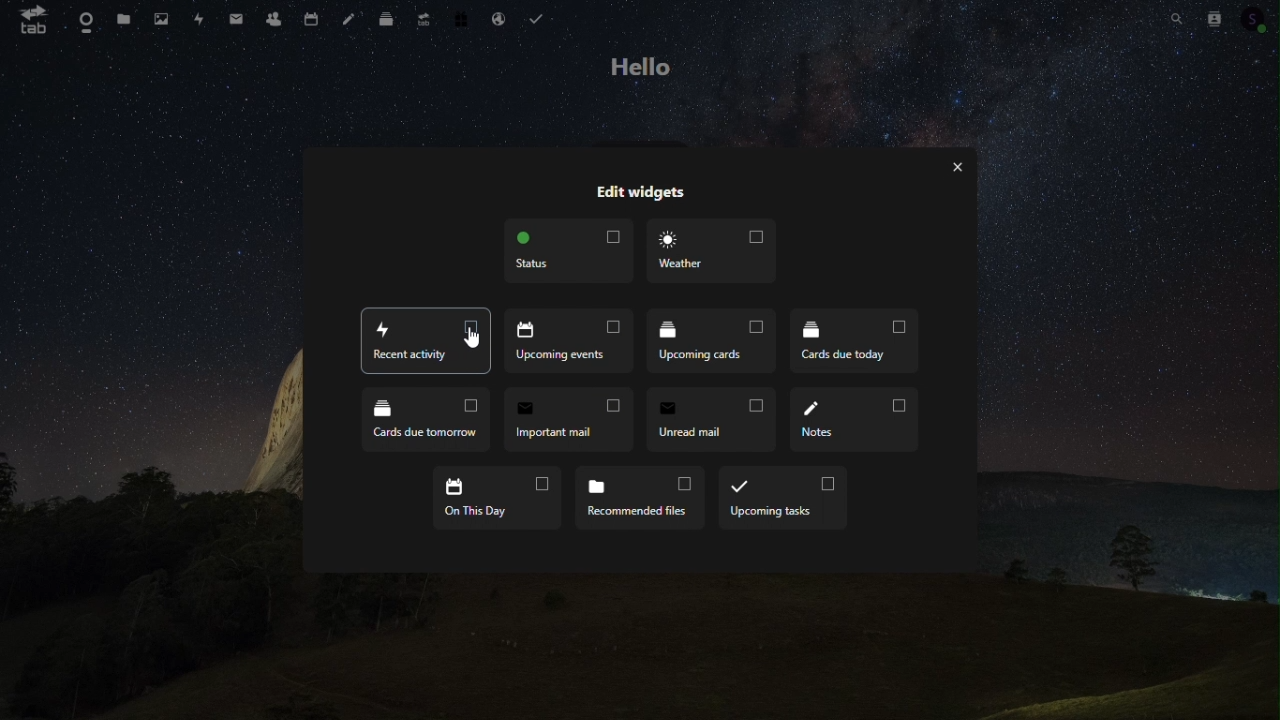  I want to click on notes, so click(855, 422).